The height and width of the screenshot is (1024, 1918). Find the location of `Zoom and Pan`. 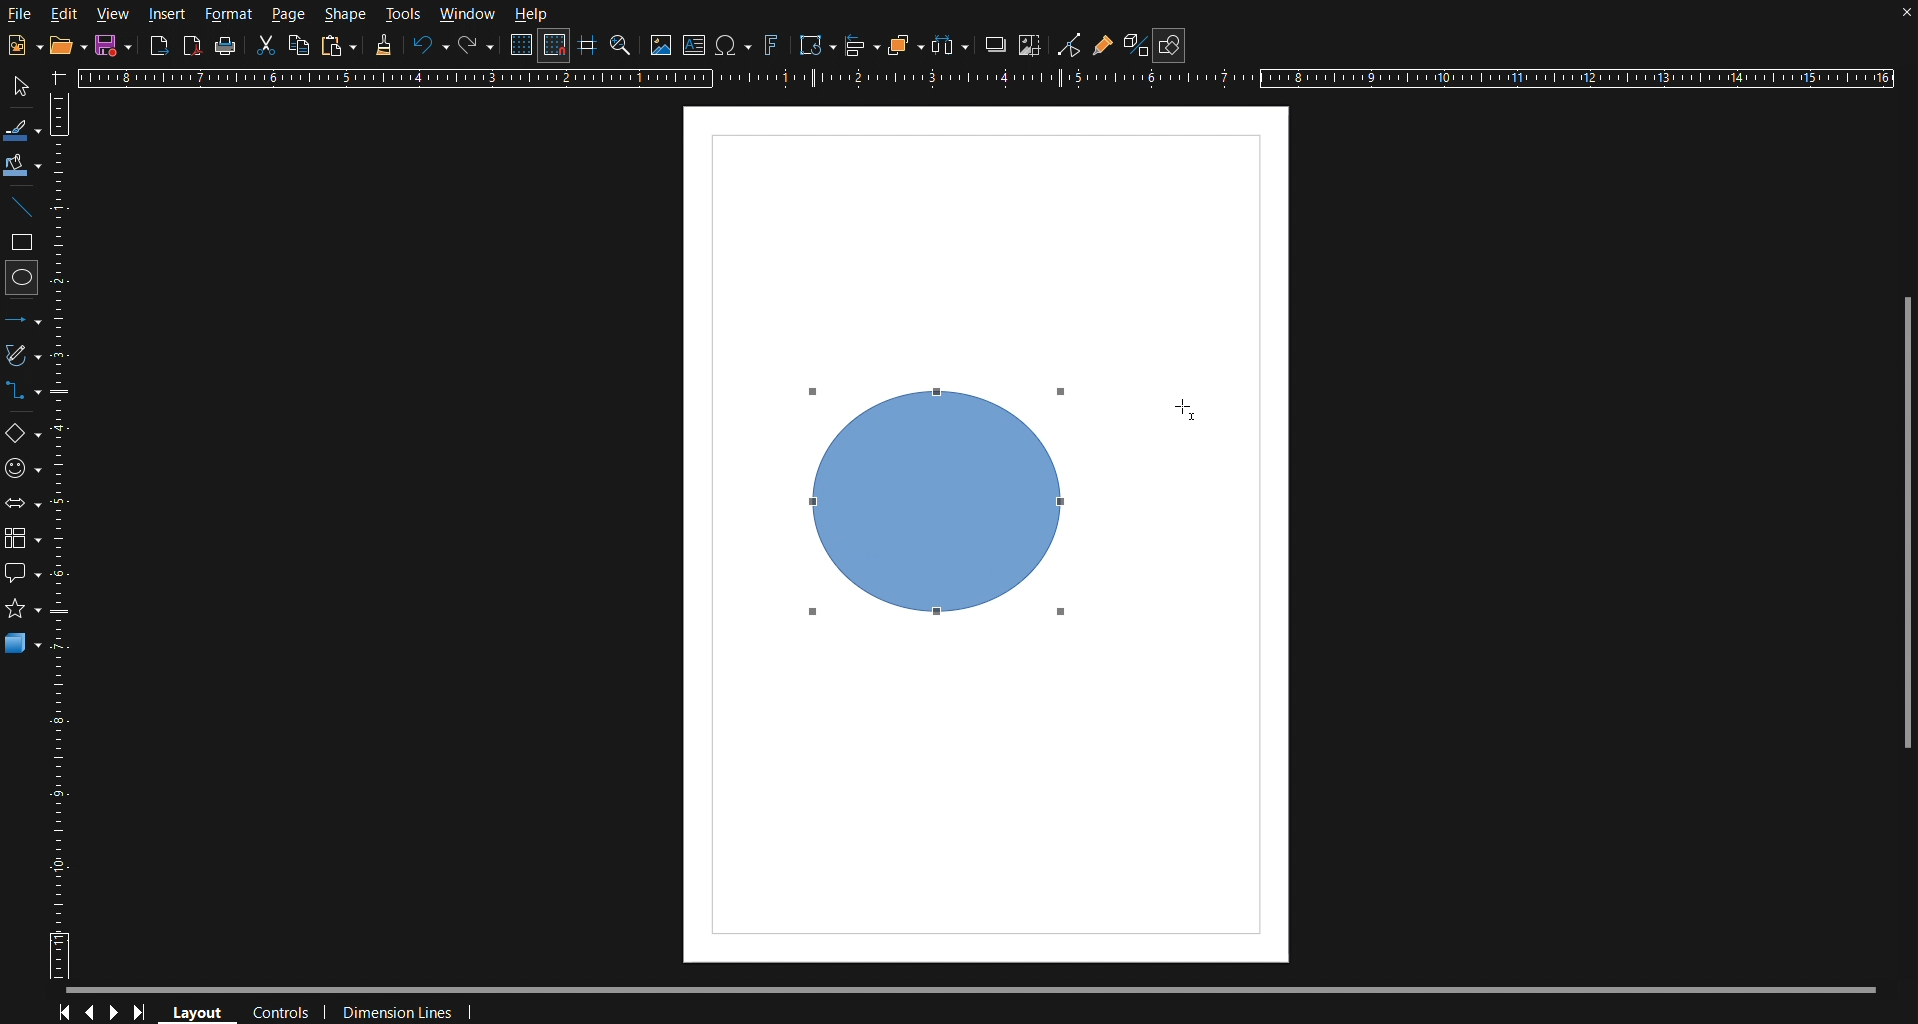

Zoom and Pan is located at coordinates (621, 48).